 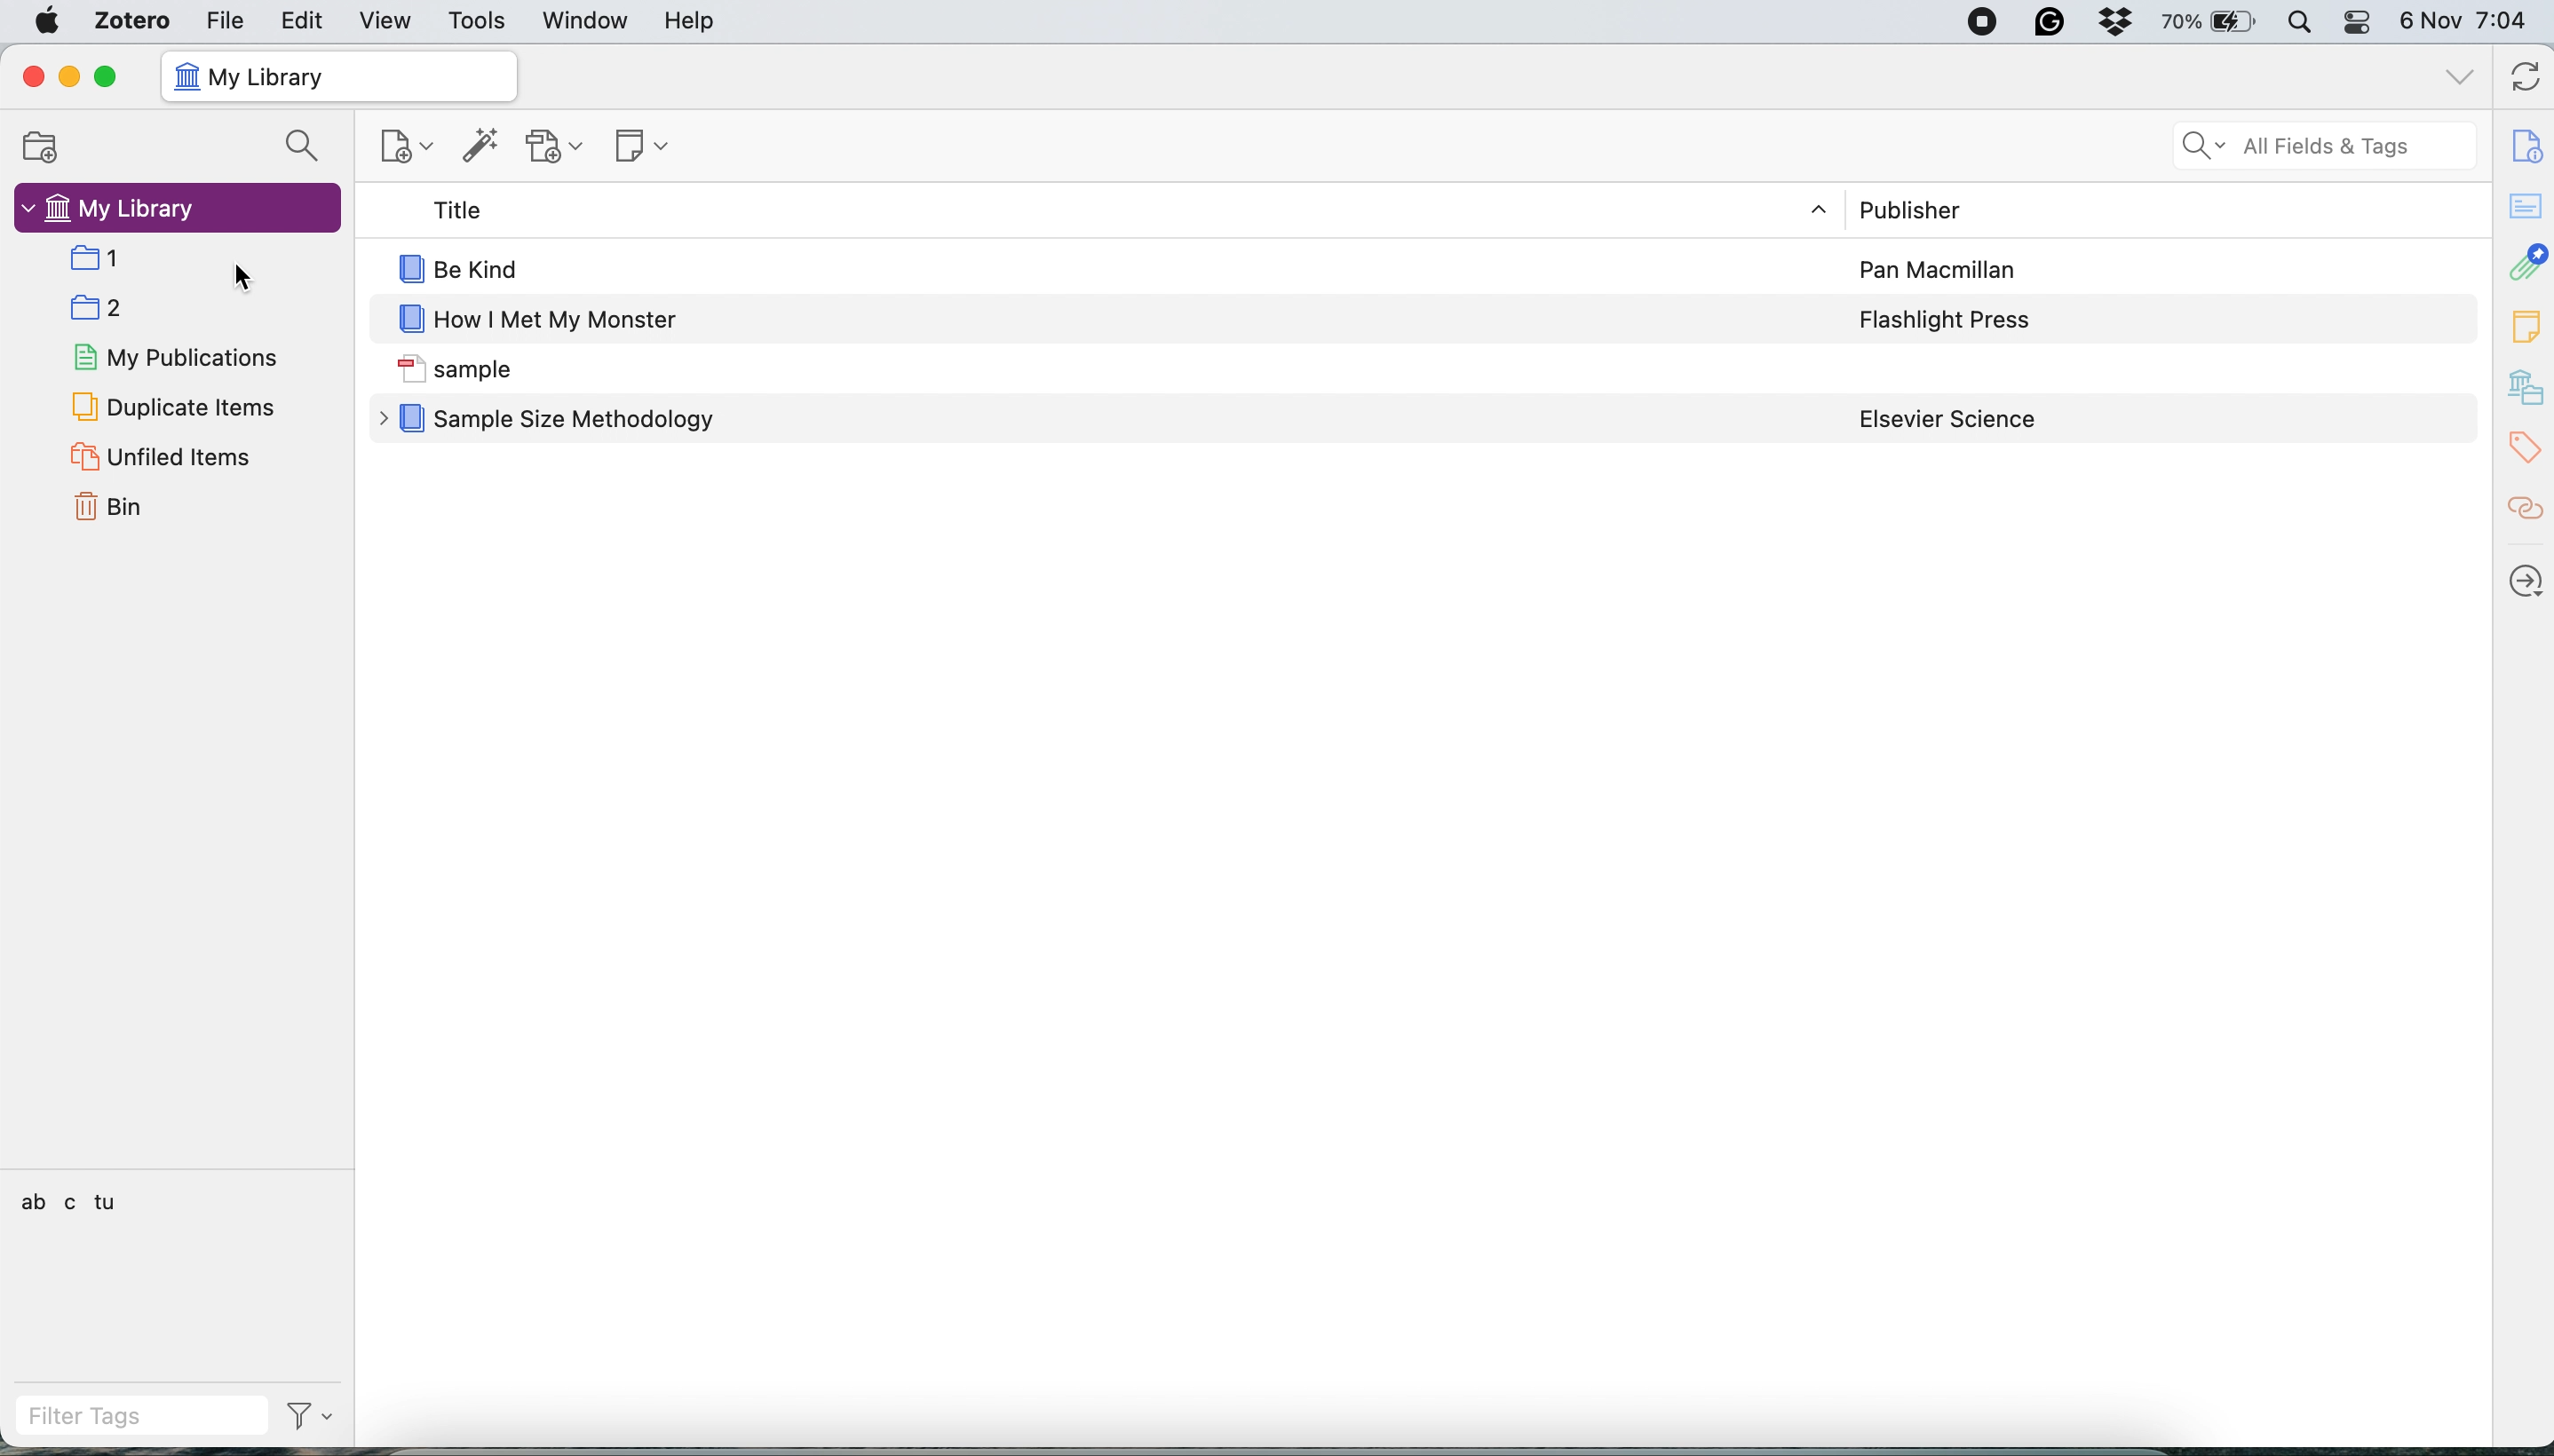 I want to click on abstract, so click(x=2524, y=205).